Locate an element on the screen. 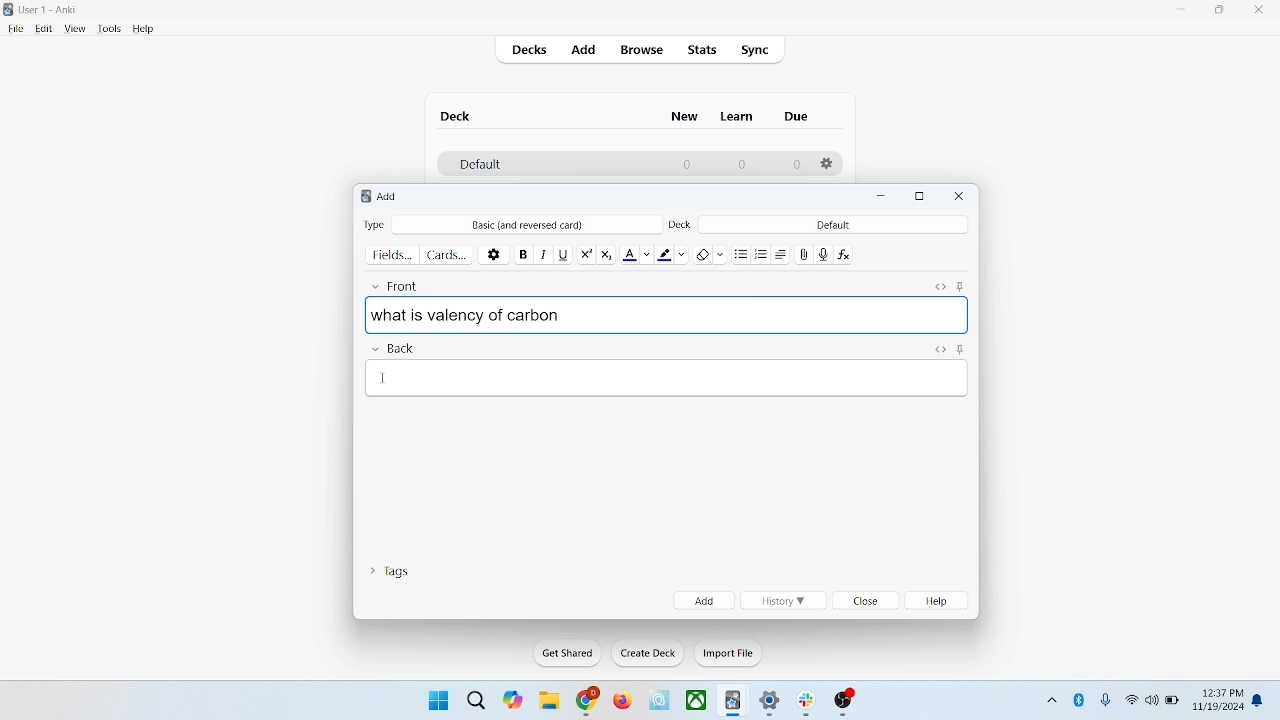  italics is located at coordinates (541, 253).